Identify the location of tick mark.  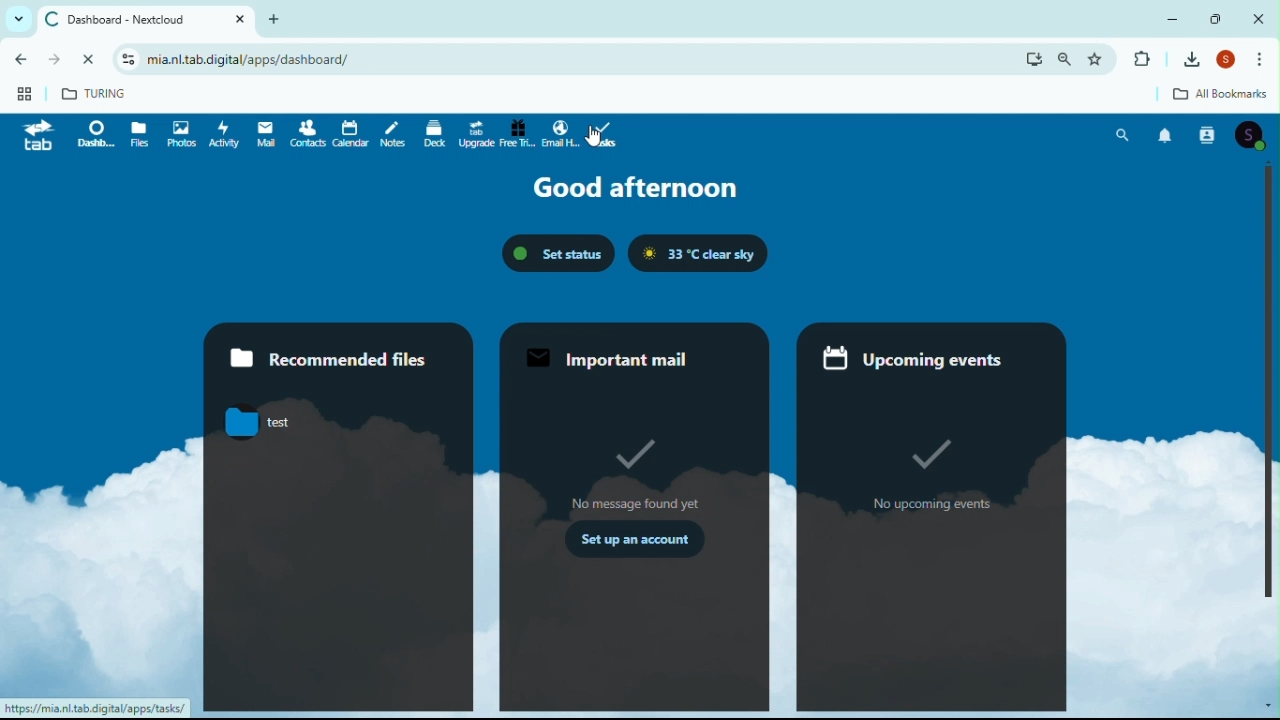
(931, 454).